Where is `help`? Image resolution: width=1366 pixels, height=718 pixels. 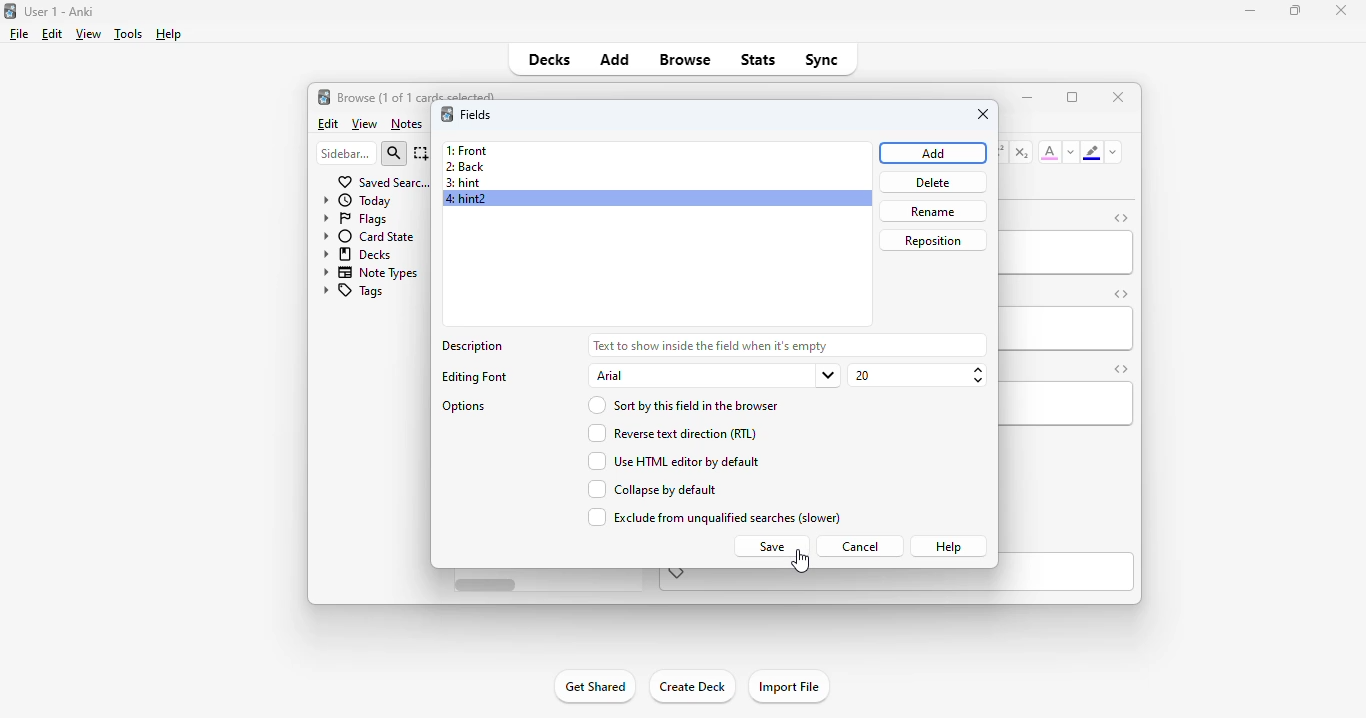
help is located at coordinates (167, 34).